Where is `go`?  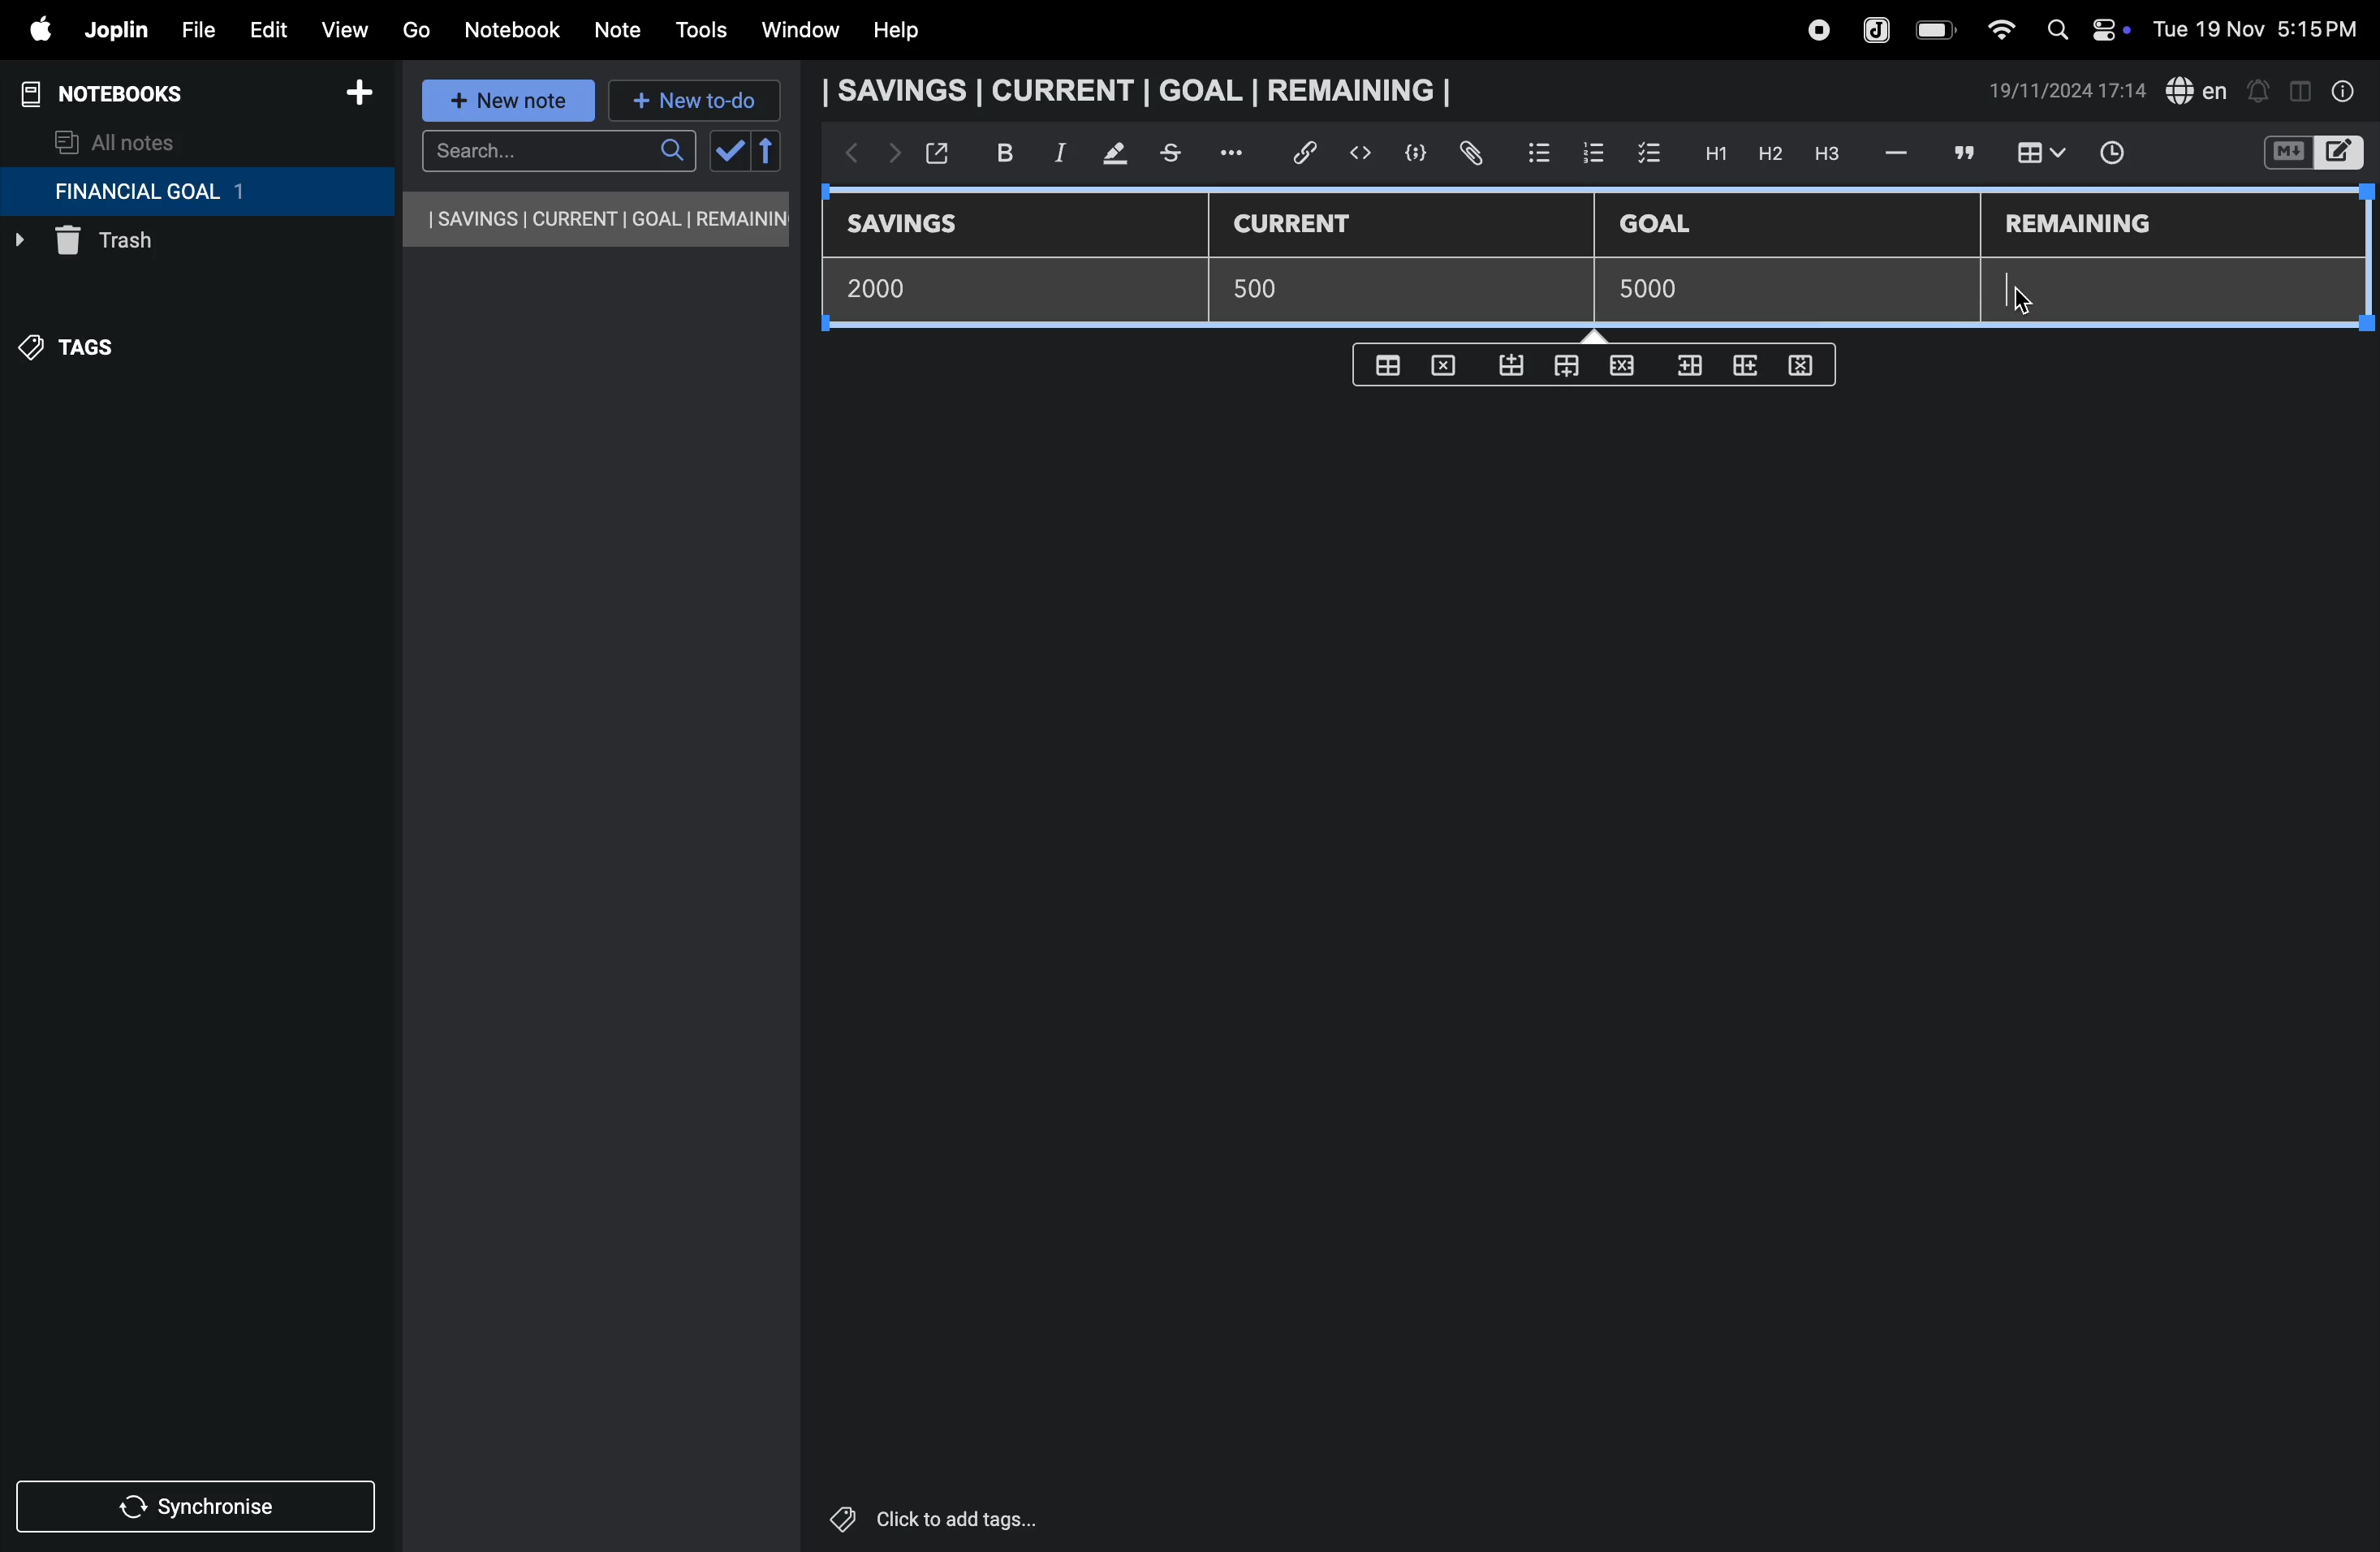 go is located at coordinates (416, 27).